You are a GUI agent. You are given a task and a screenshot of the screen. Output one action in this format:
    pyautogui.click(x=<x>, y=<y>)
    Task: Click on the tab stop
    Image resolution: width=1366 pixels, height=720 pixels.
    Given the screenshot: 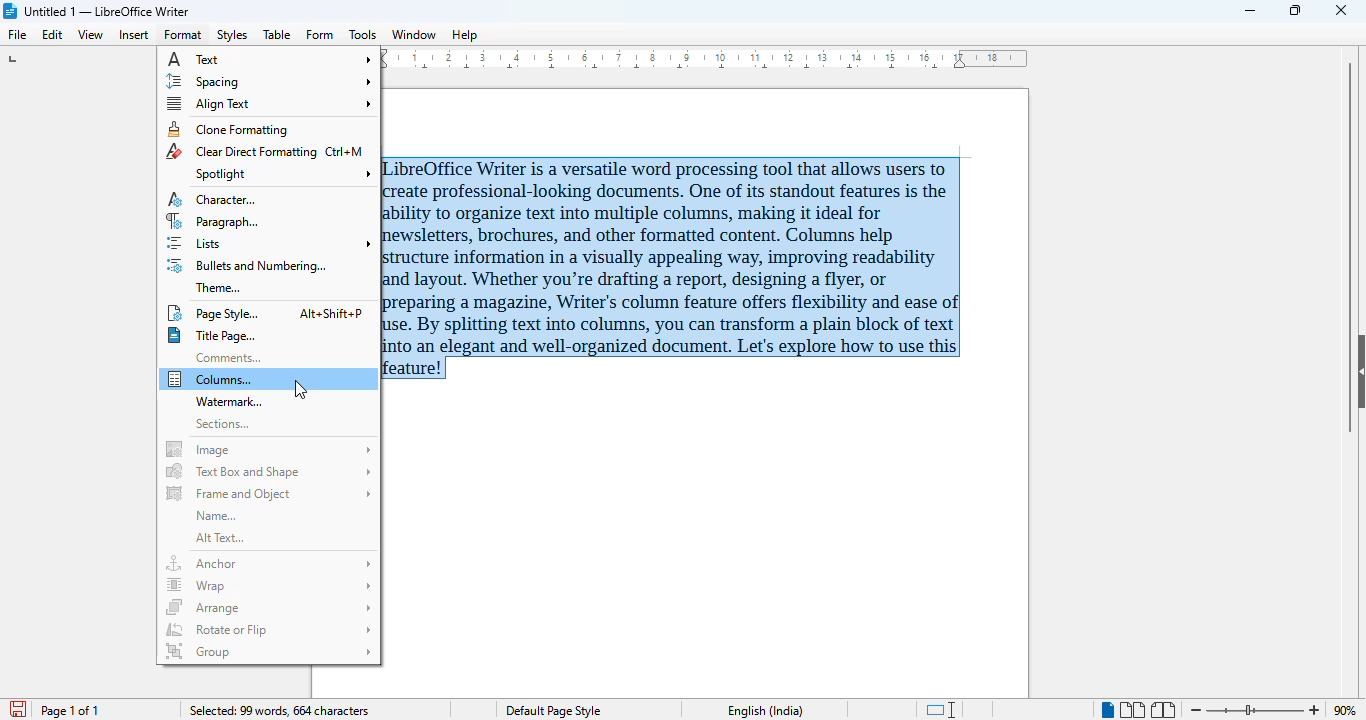 What is the action you would take?
    pyautogui.click(x=15, y=59)
    